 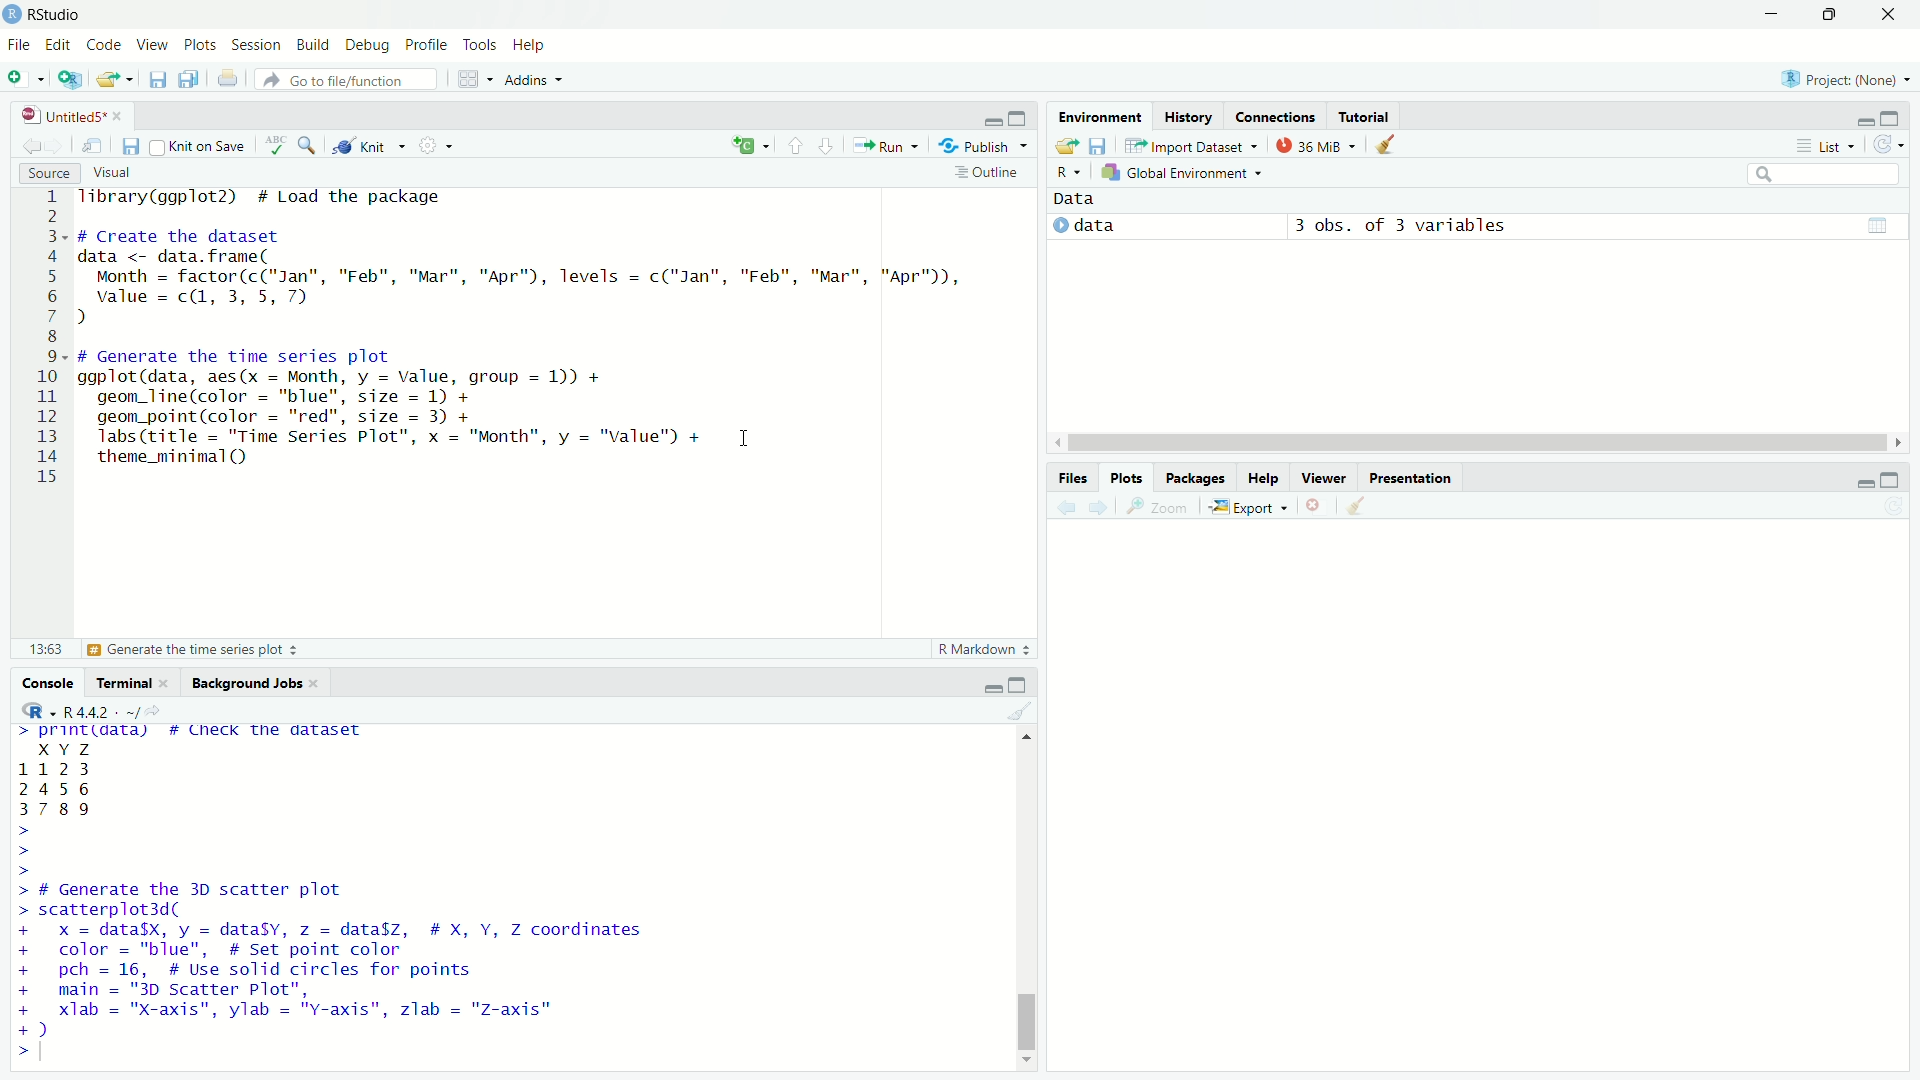 What do you see at coordinates (751, 147) in the screenshot?
I see `insert a chunk of code` at bounding box center [751, 147].